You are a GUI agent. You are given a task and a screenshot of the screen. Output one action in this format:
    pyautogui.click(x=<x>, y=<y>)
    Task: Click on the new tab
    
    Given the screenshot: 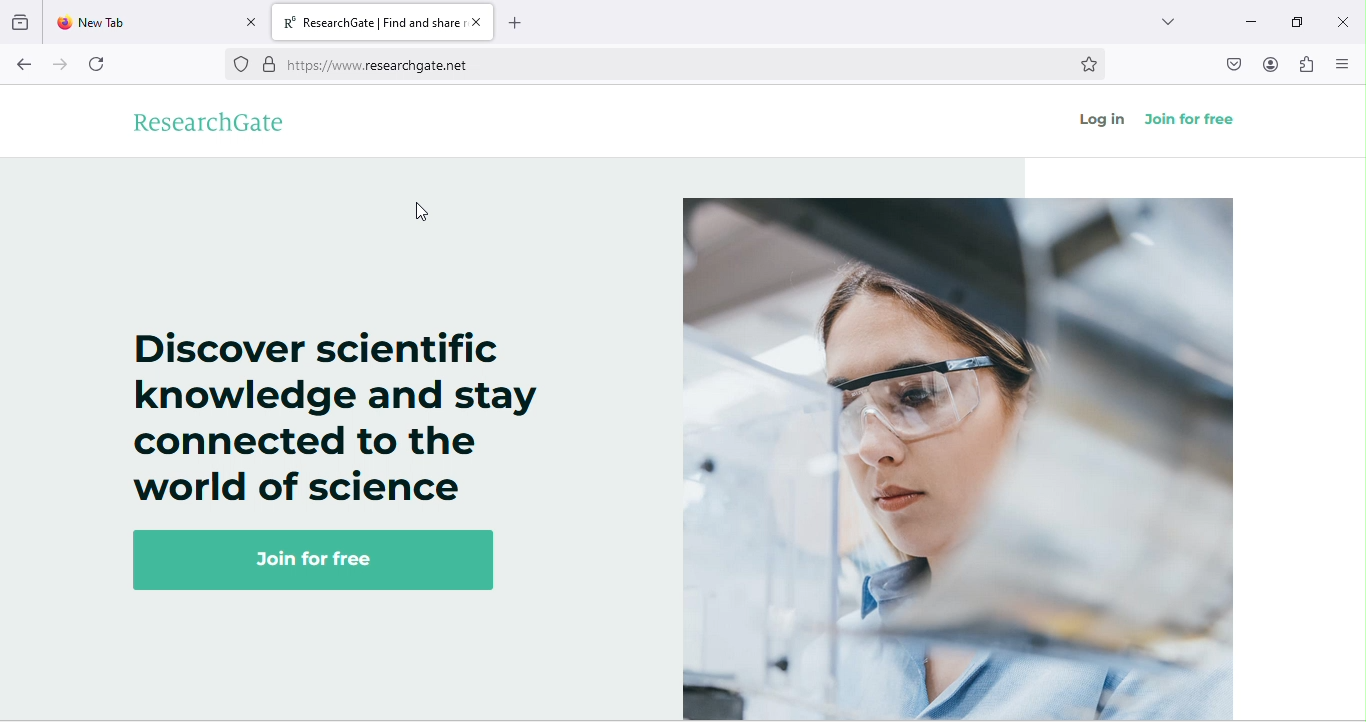 What is the action you would take?
    pyautogui.click(x=139, y=23)
    